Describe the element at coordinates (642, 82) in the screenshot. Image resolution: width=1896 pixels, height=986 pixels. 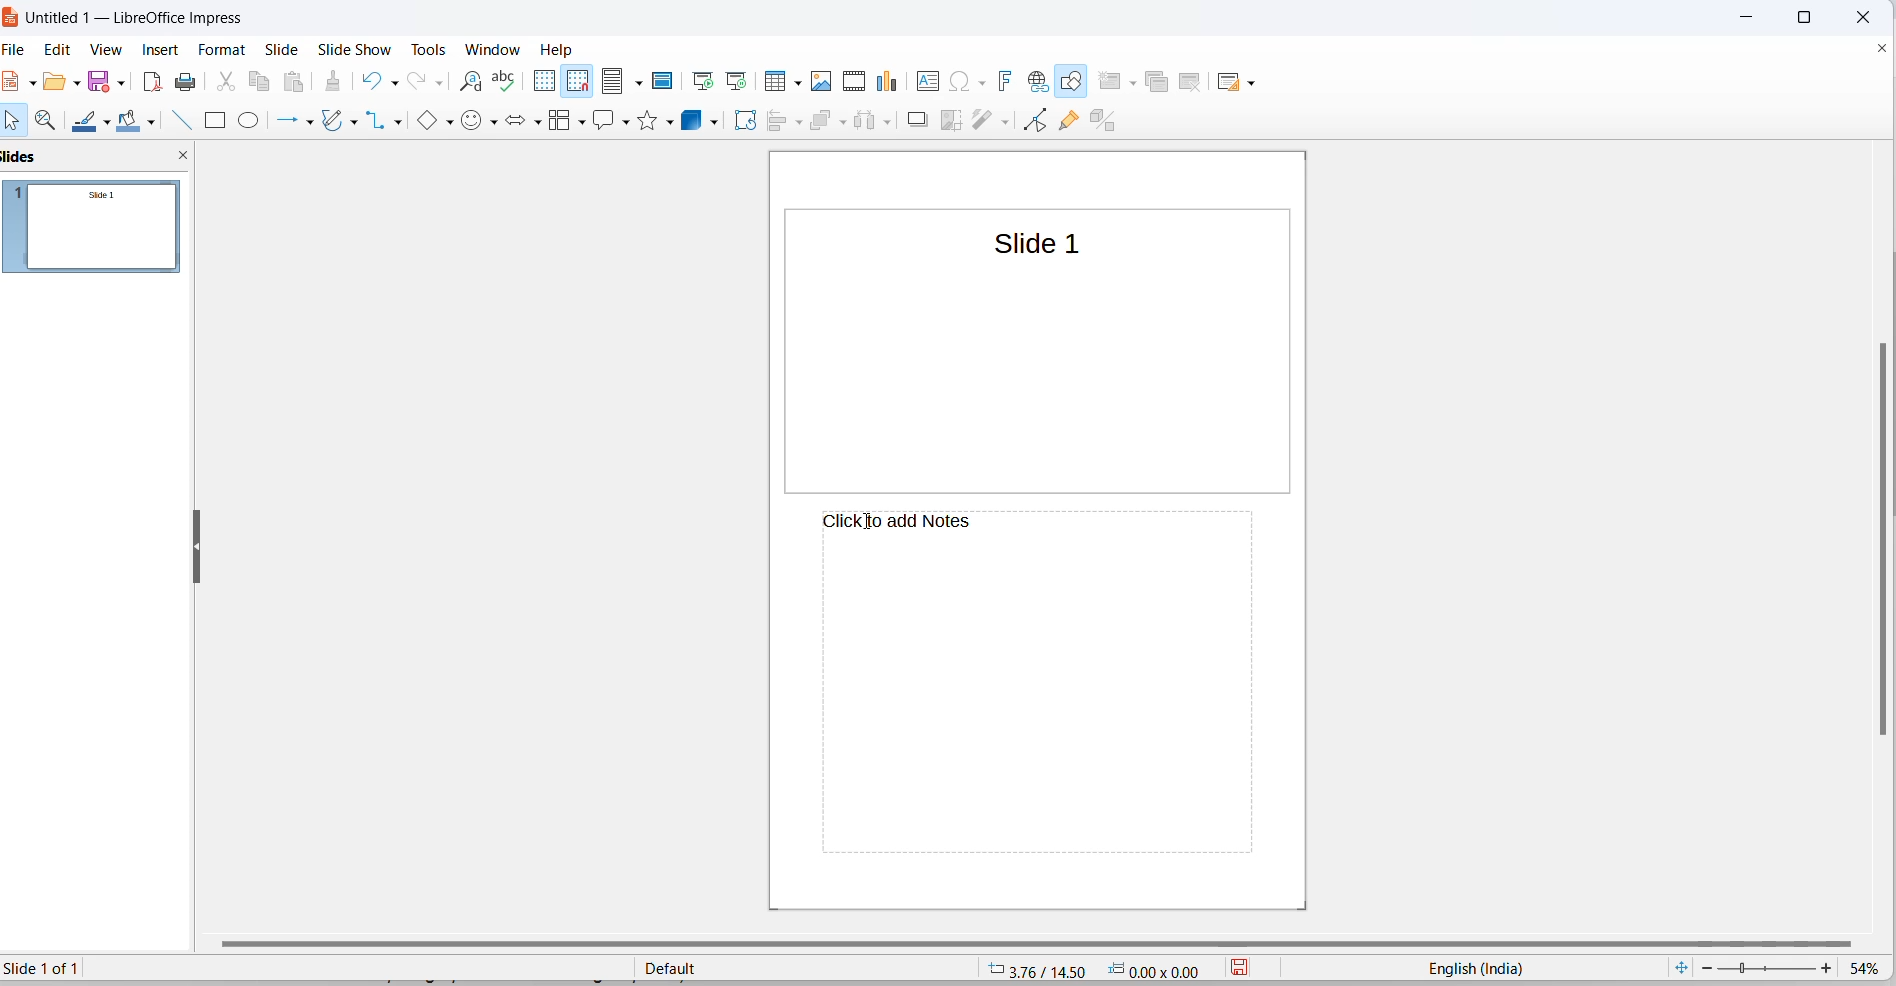
I see `display views options dropdown button` at that location.